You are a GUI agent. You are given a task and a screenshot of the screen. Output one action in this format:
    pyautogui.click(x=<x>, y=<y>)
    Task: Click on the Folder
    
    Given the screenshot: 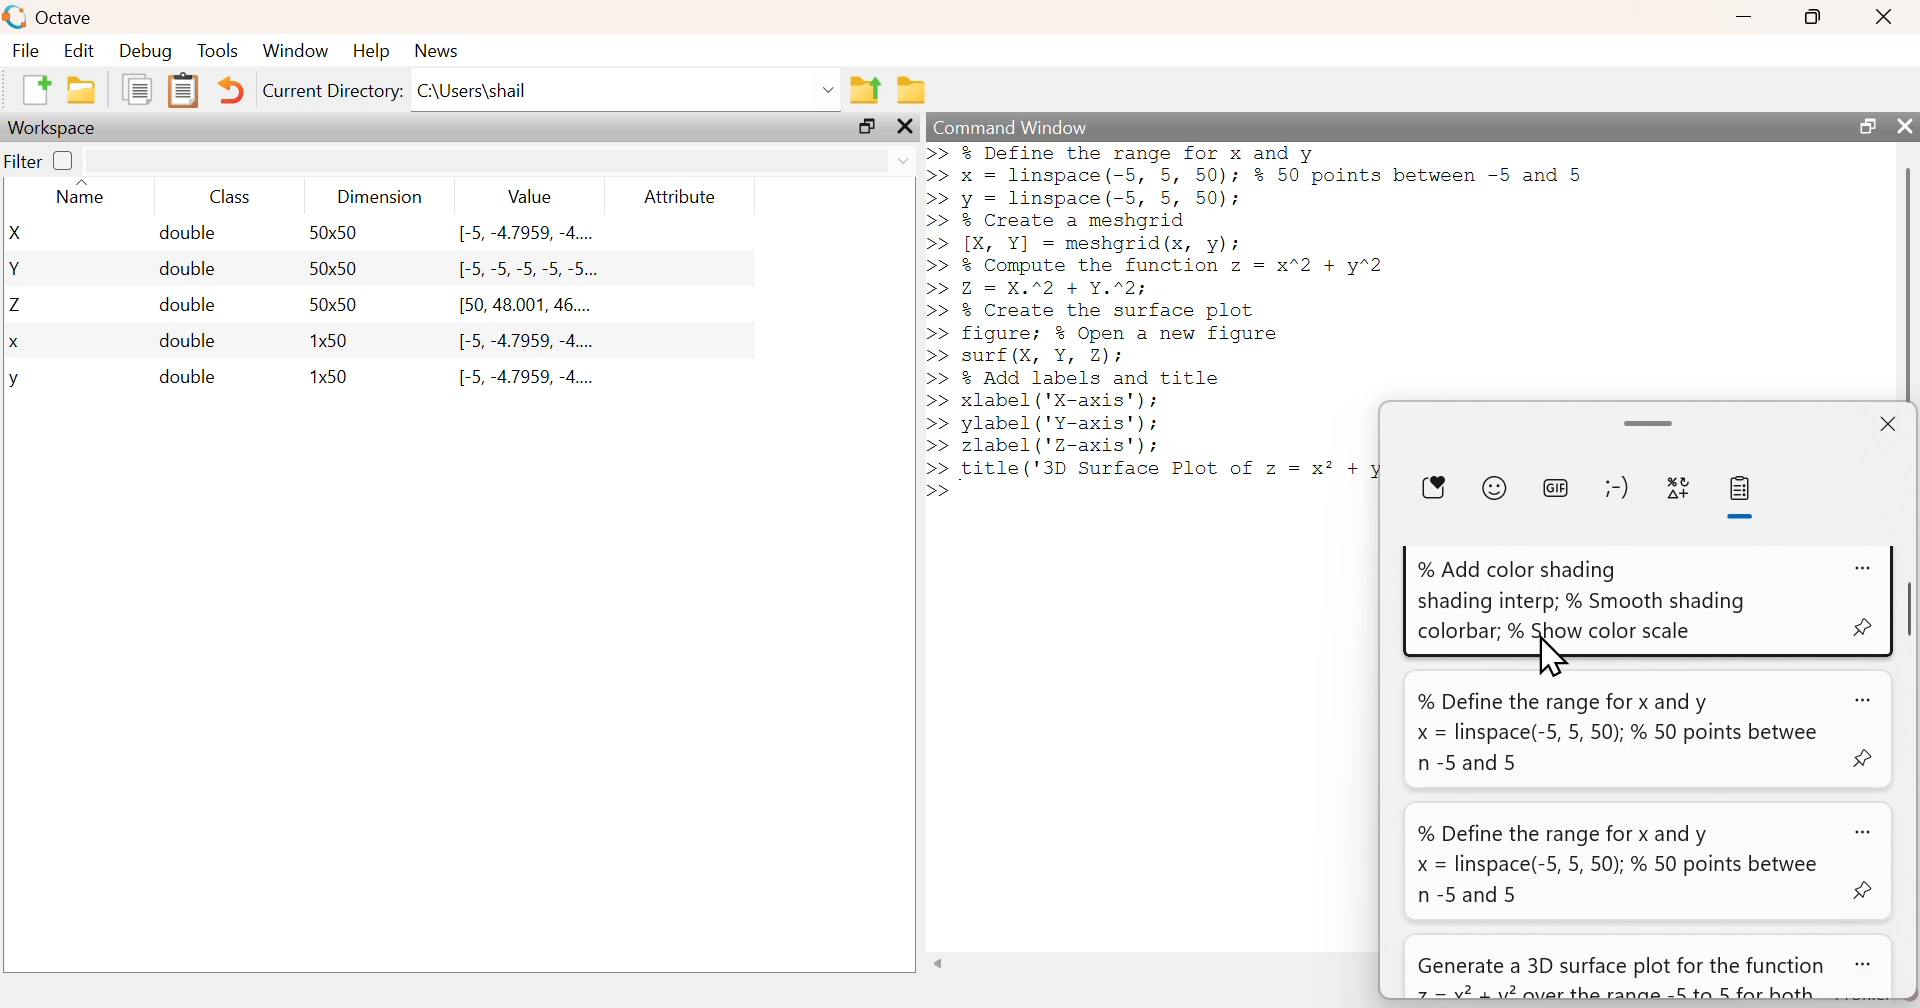 What is the action you would take?
    pyautogui.click(x=912, y=90)
    